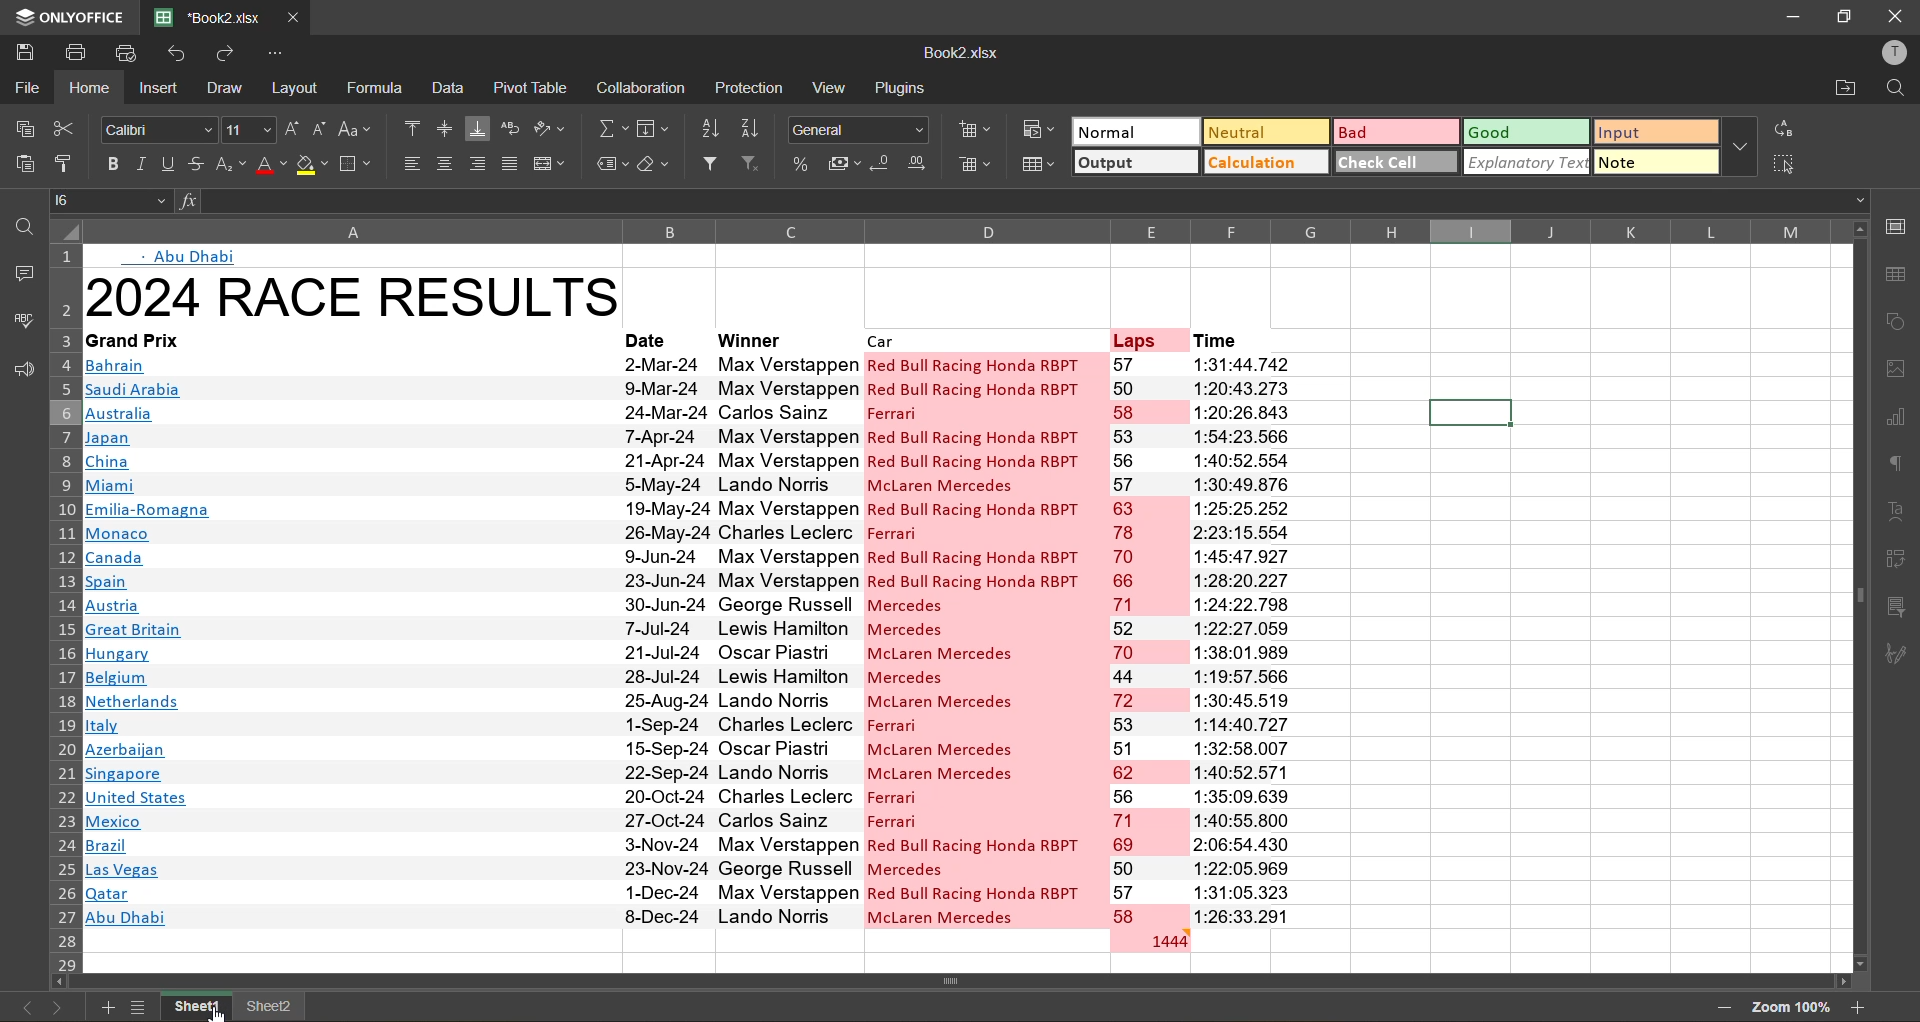 The height and width of the screenshot is (1022, 1920). I want to click on plugins, so click(900, 85).